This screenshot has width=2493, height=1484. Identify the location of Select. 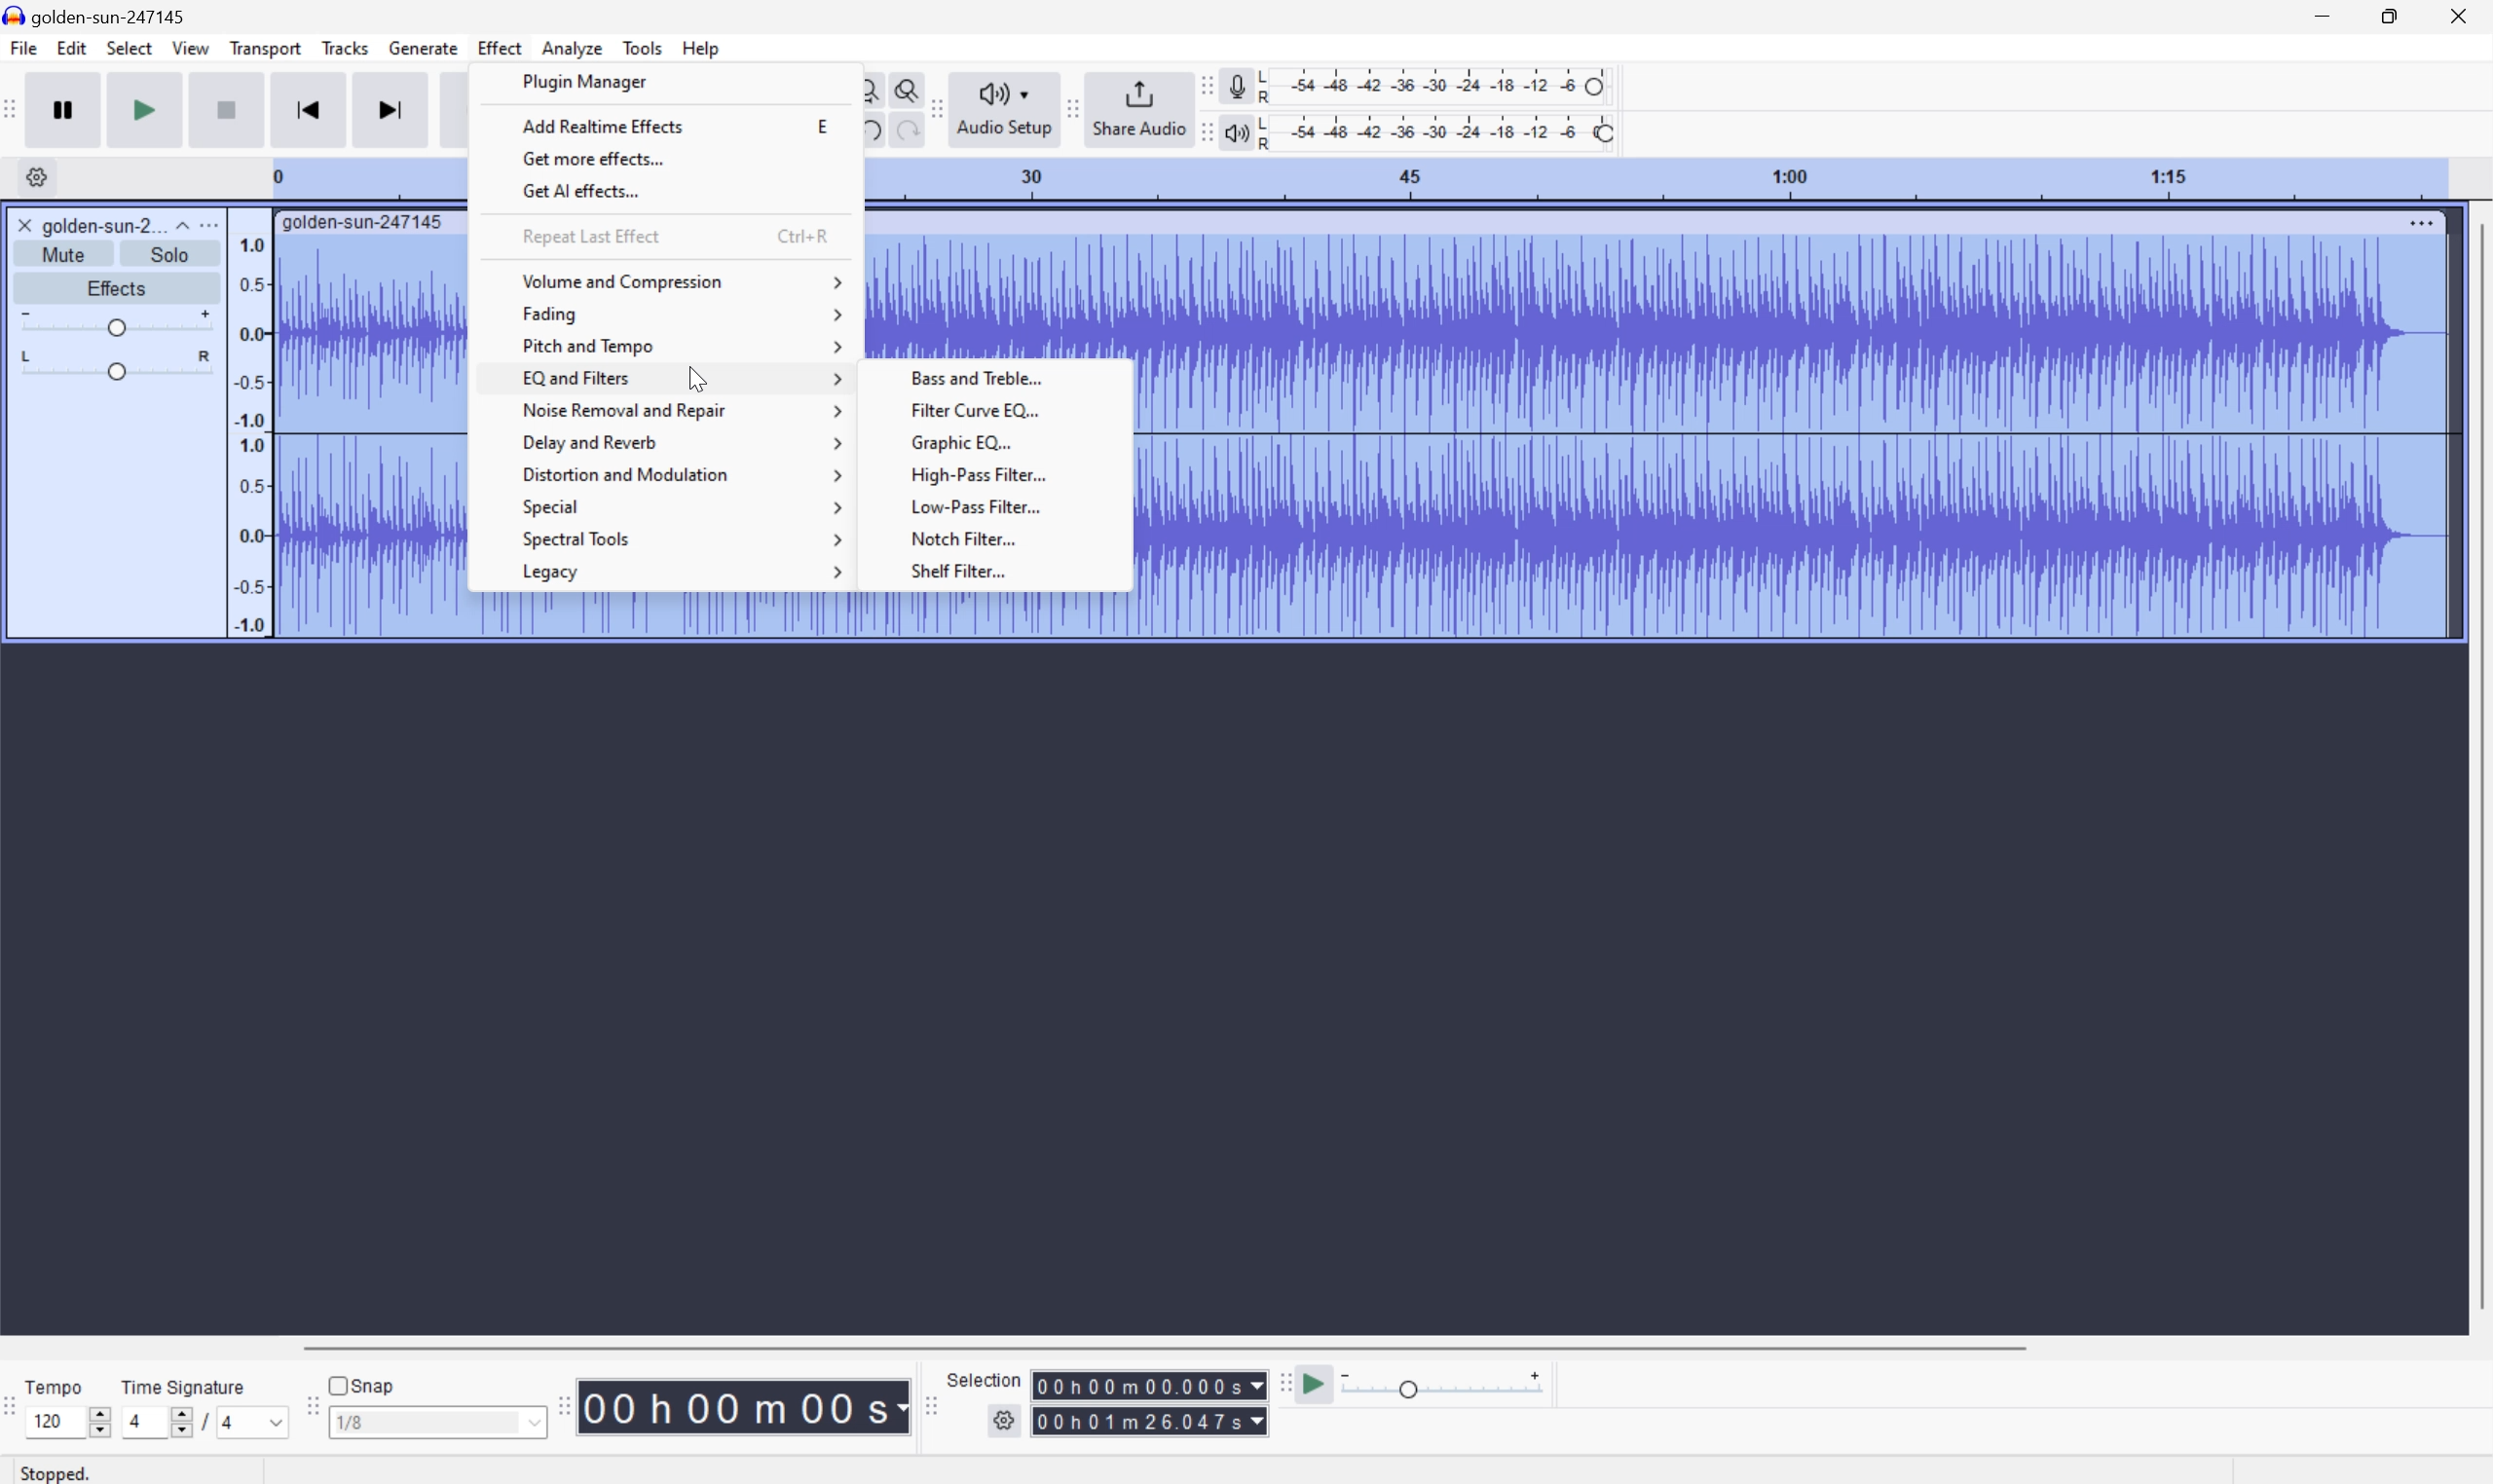
(128, 48).